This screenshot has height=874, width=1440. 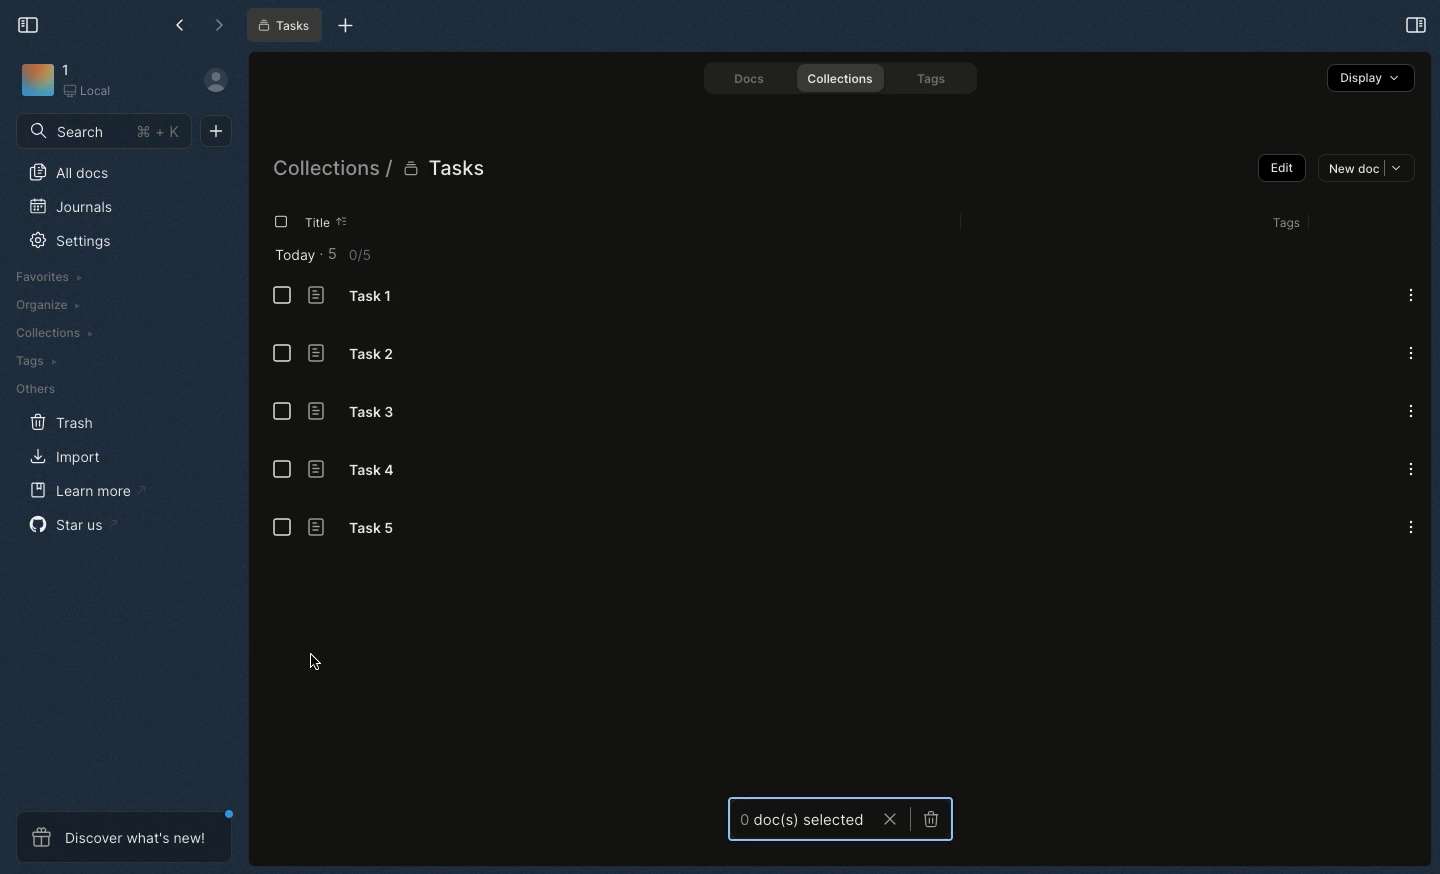 What do you see at coordinates (360, 412) in the screenshot?
I see `Task 3` at bounding box center [360, 412].